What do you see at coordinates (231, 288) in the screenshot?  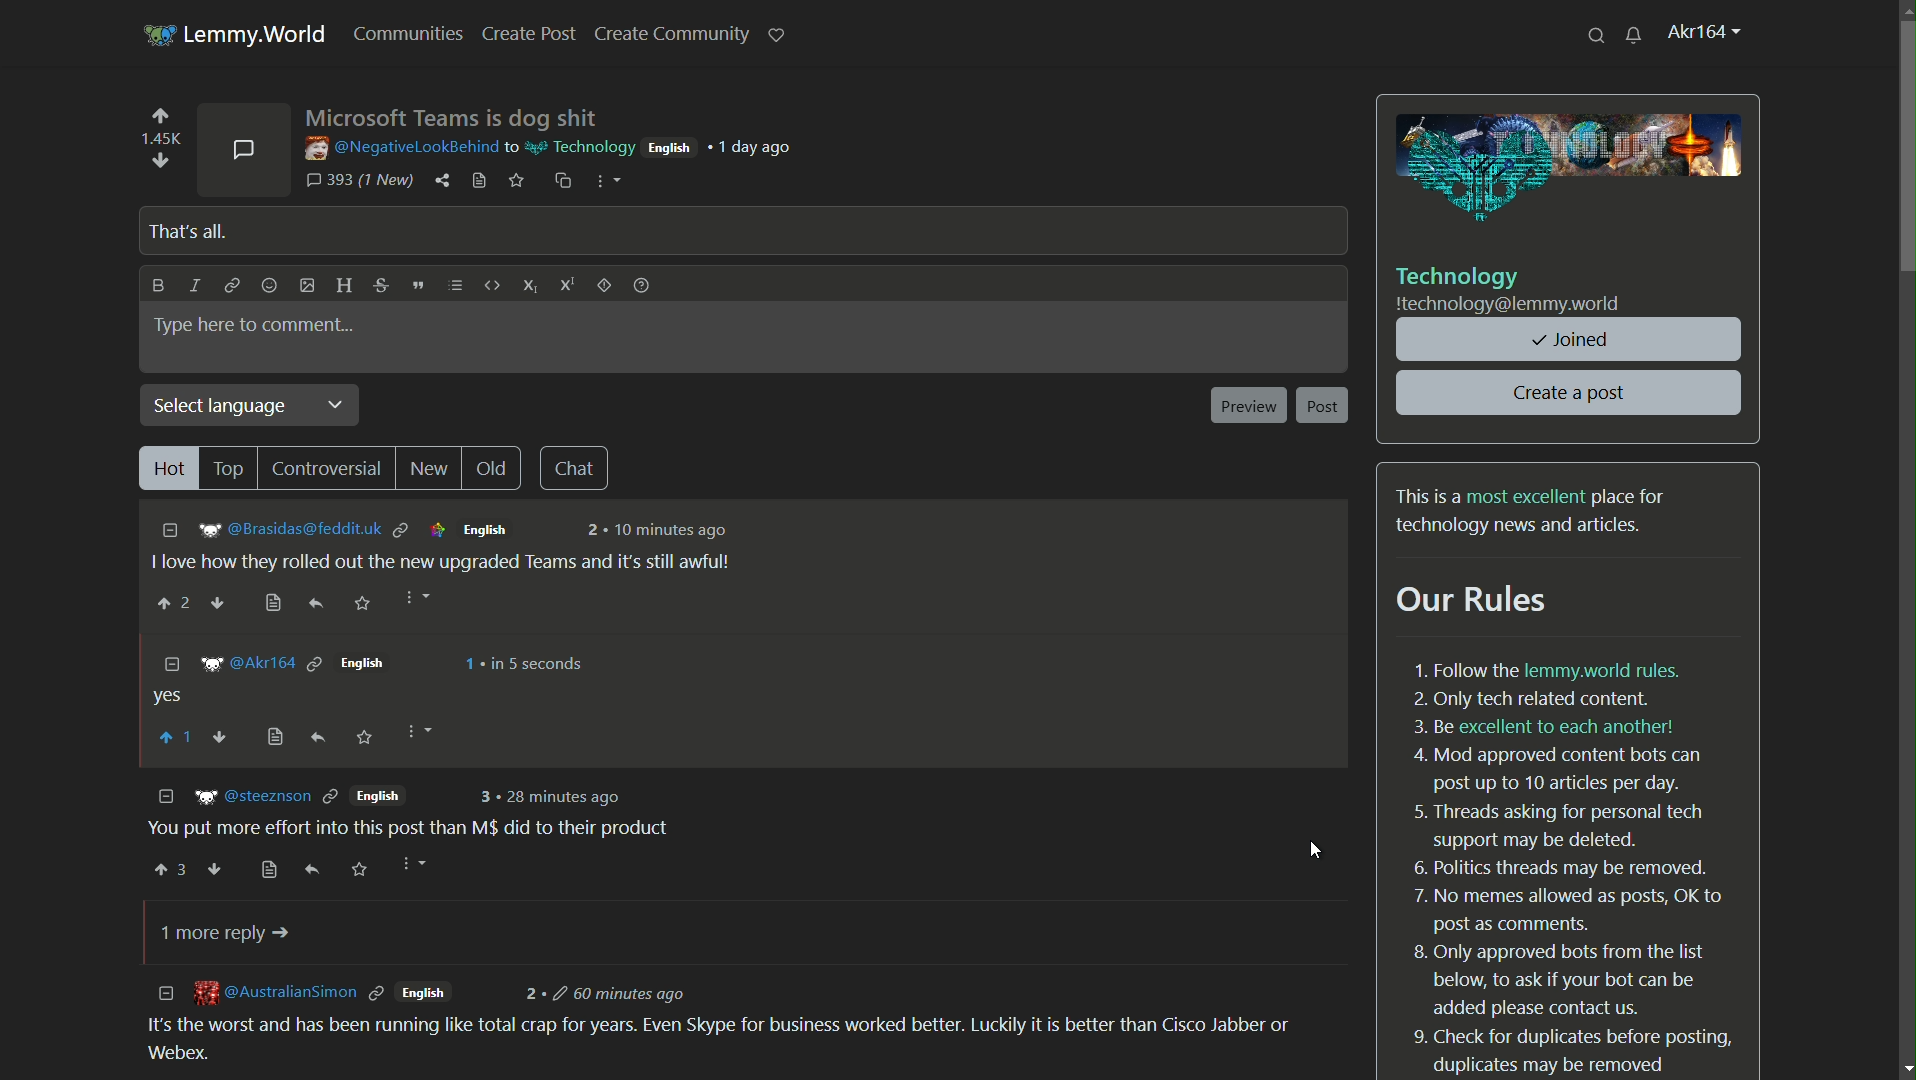 I see `link` at bounding box center [231, 288].